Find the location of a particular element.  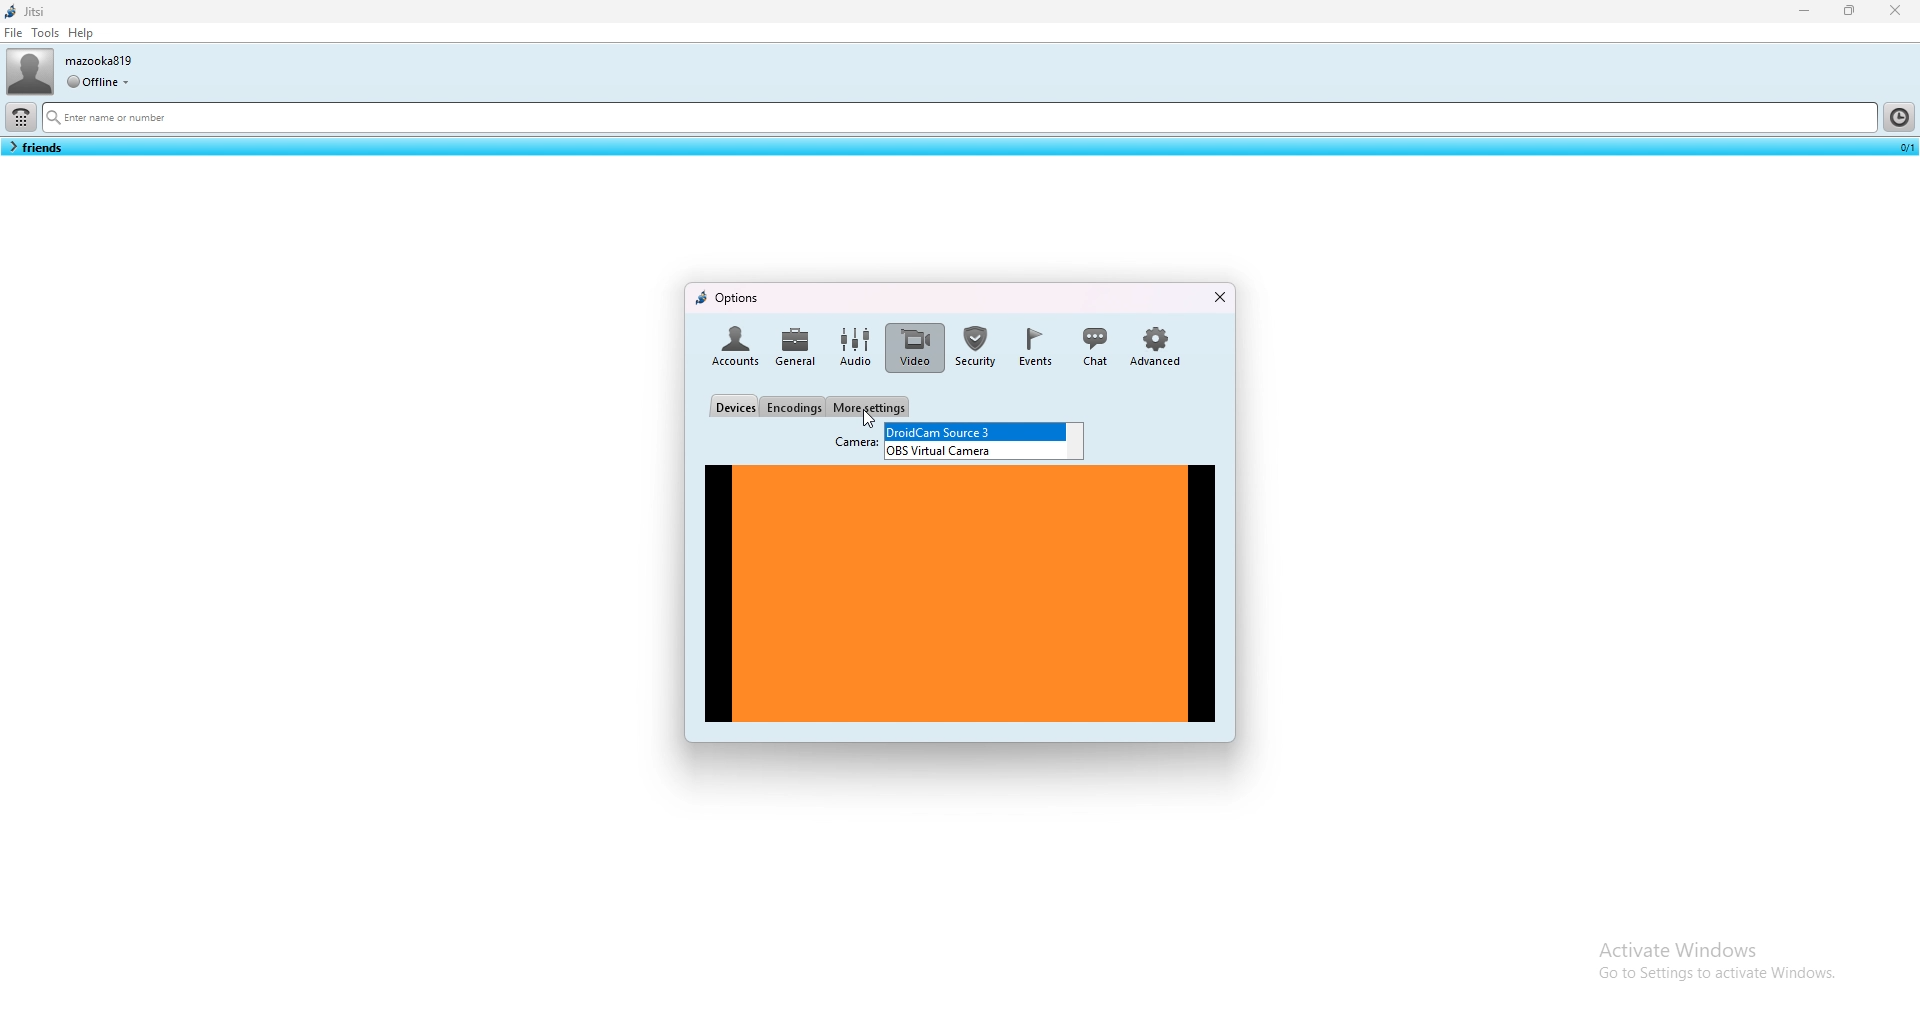

contact list is located at coordinates (35, 147).